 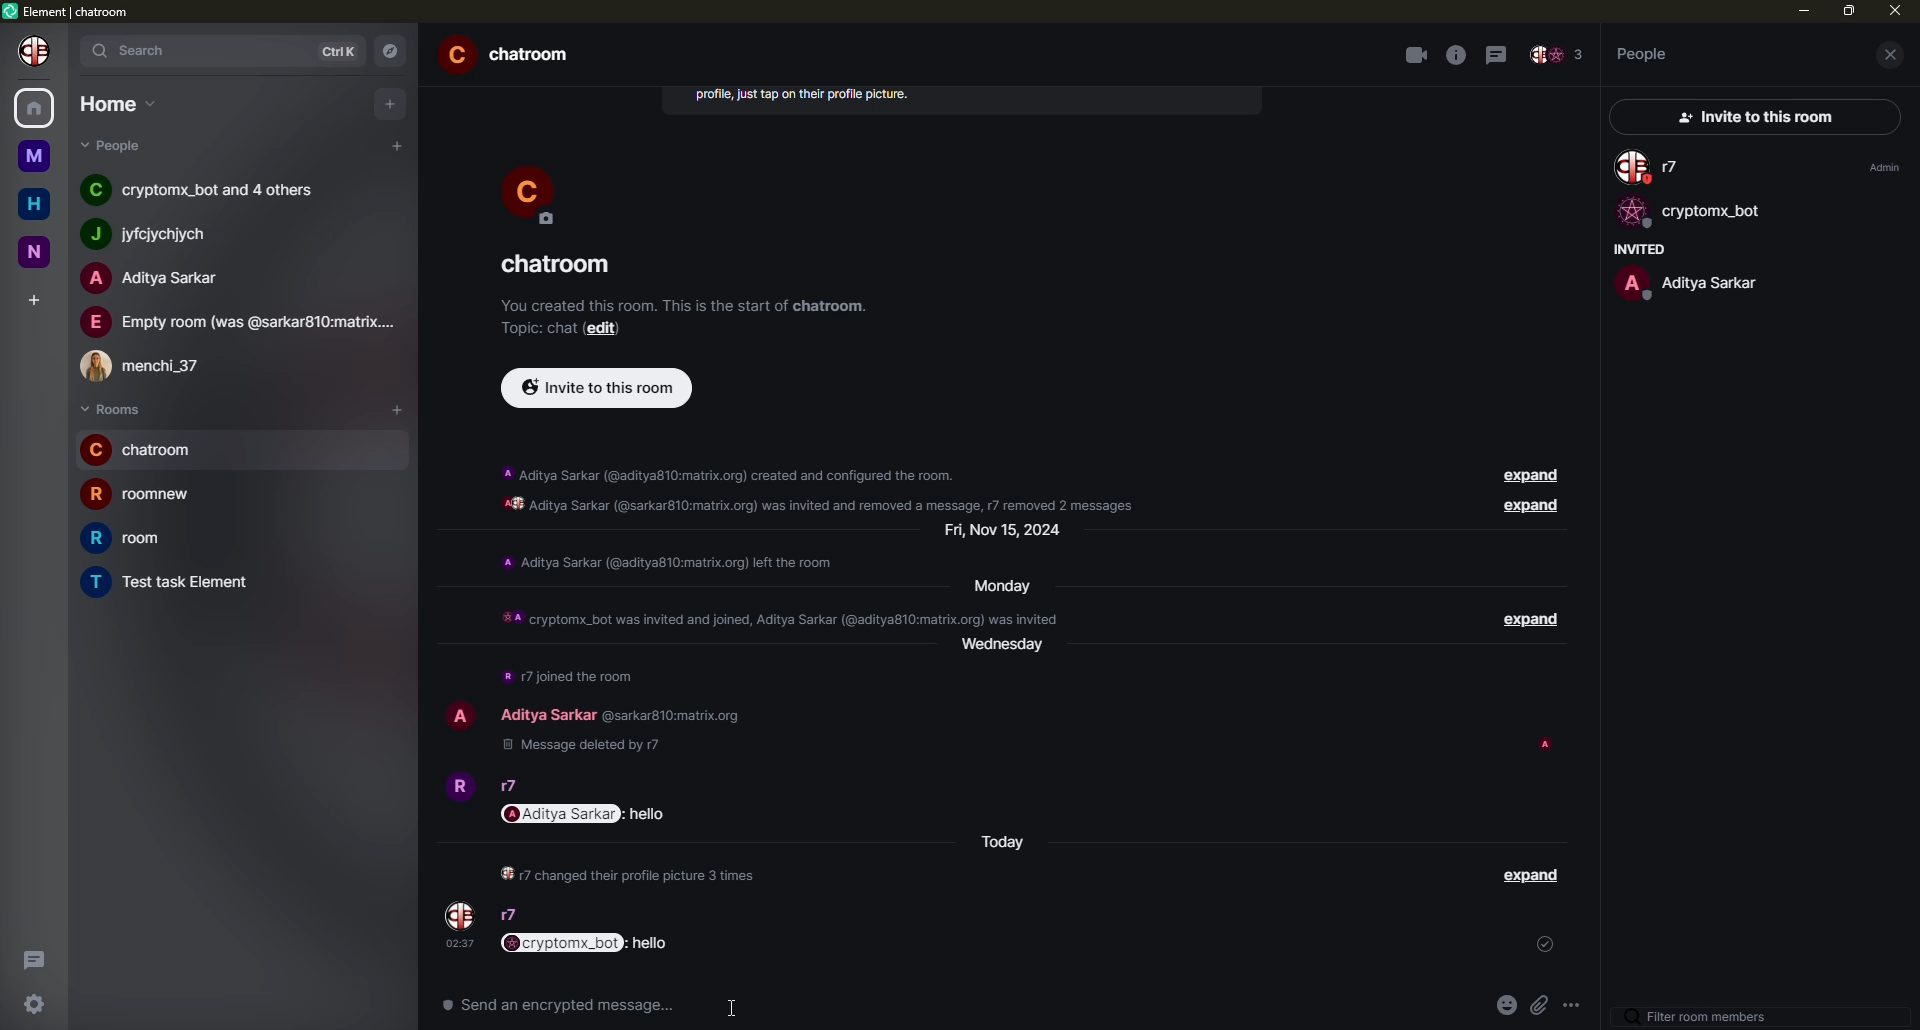 What do you see at coordinates (461, 916) in the screenshot?
I see `profile` at bounding box center [461, 916].